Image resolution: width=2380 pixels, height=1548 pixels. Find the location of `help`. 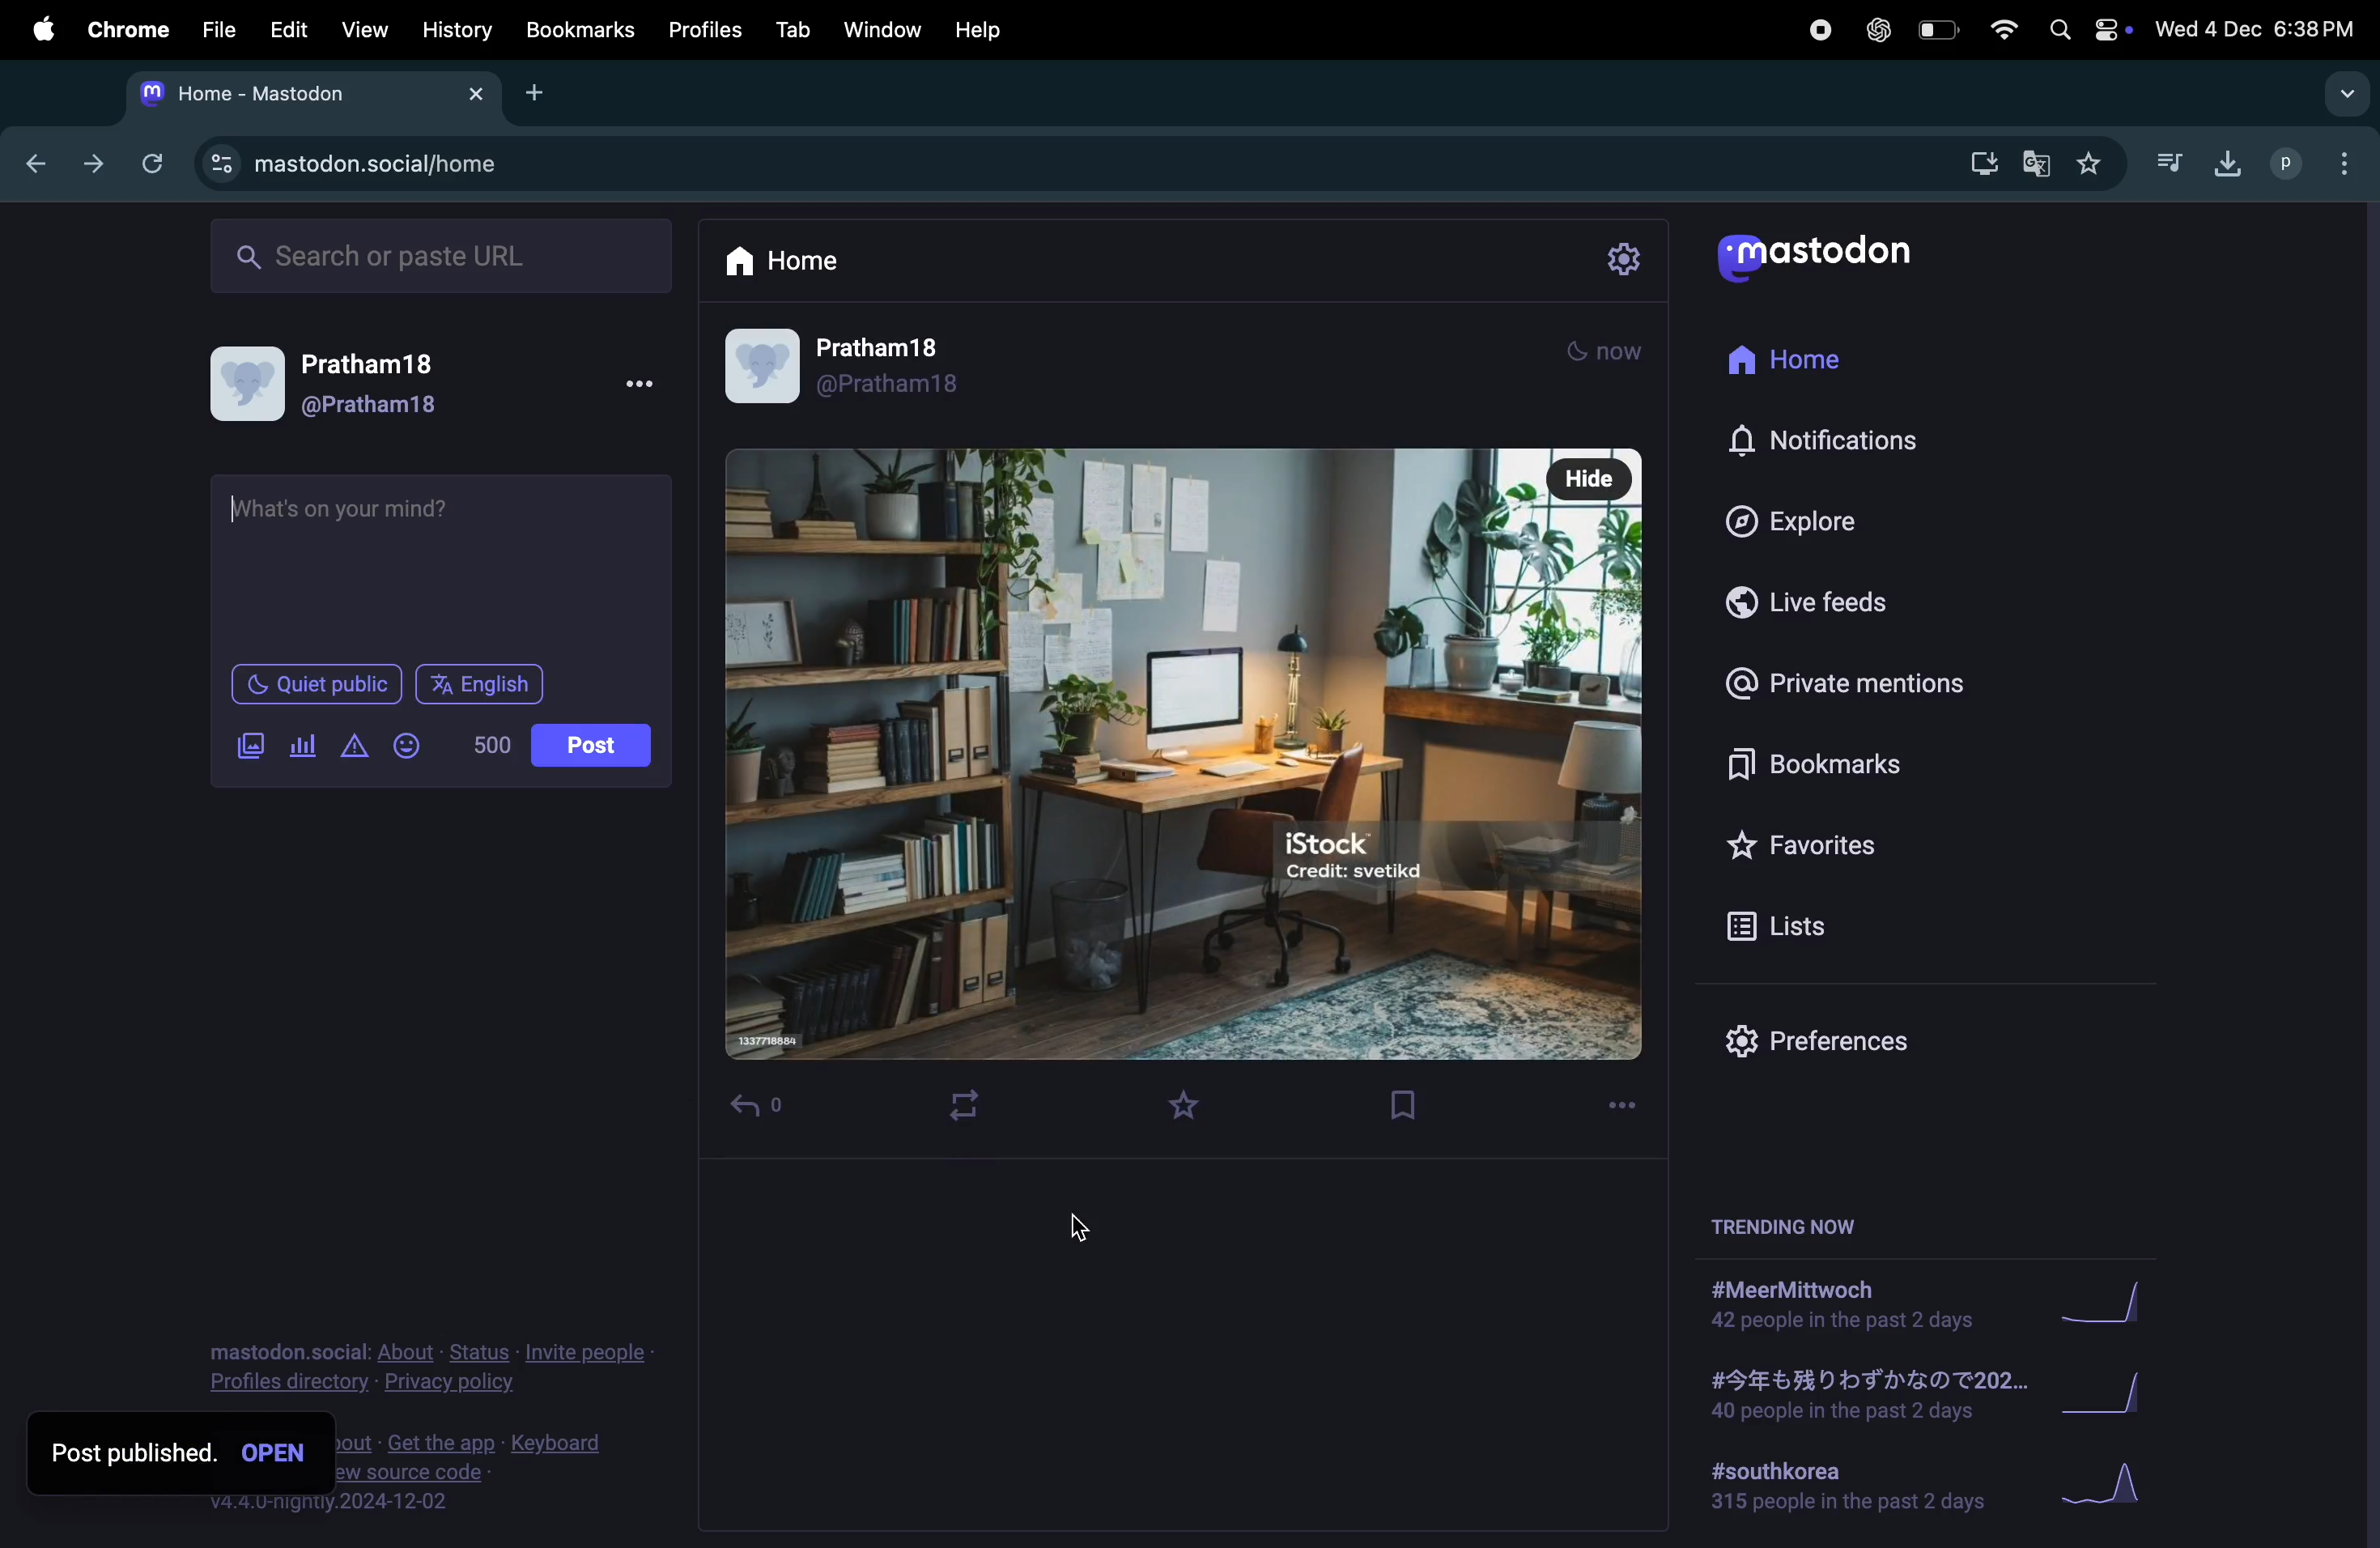

help is located at coordinates (981, 25).